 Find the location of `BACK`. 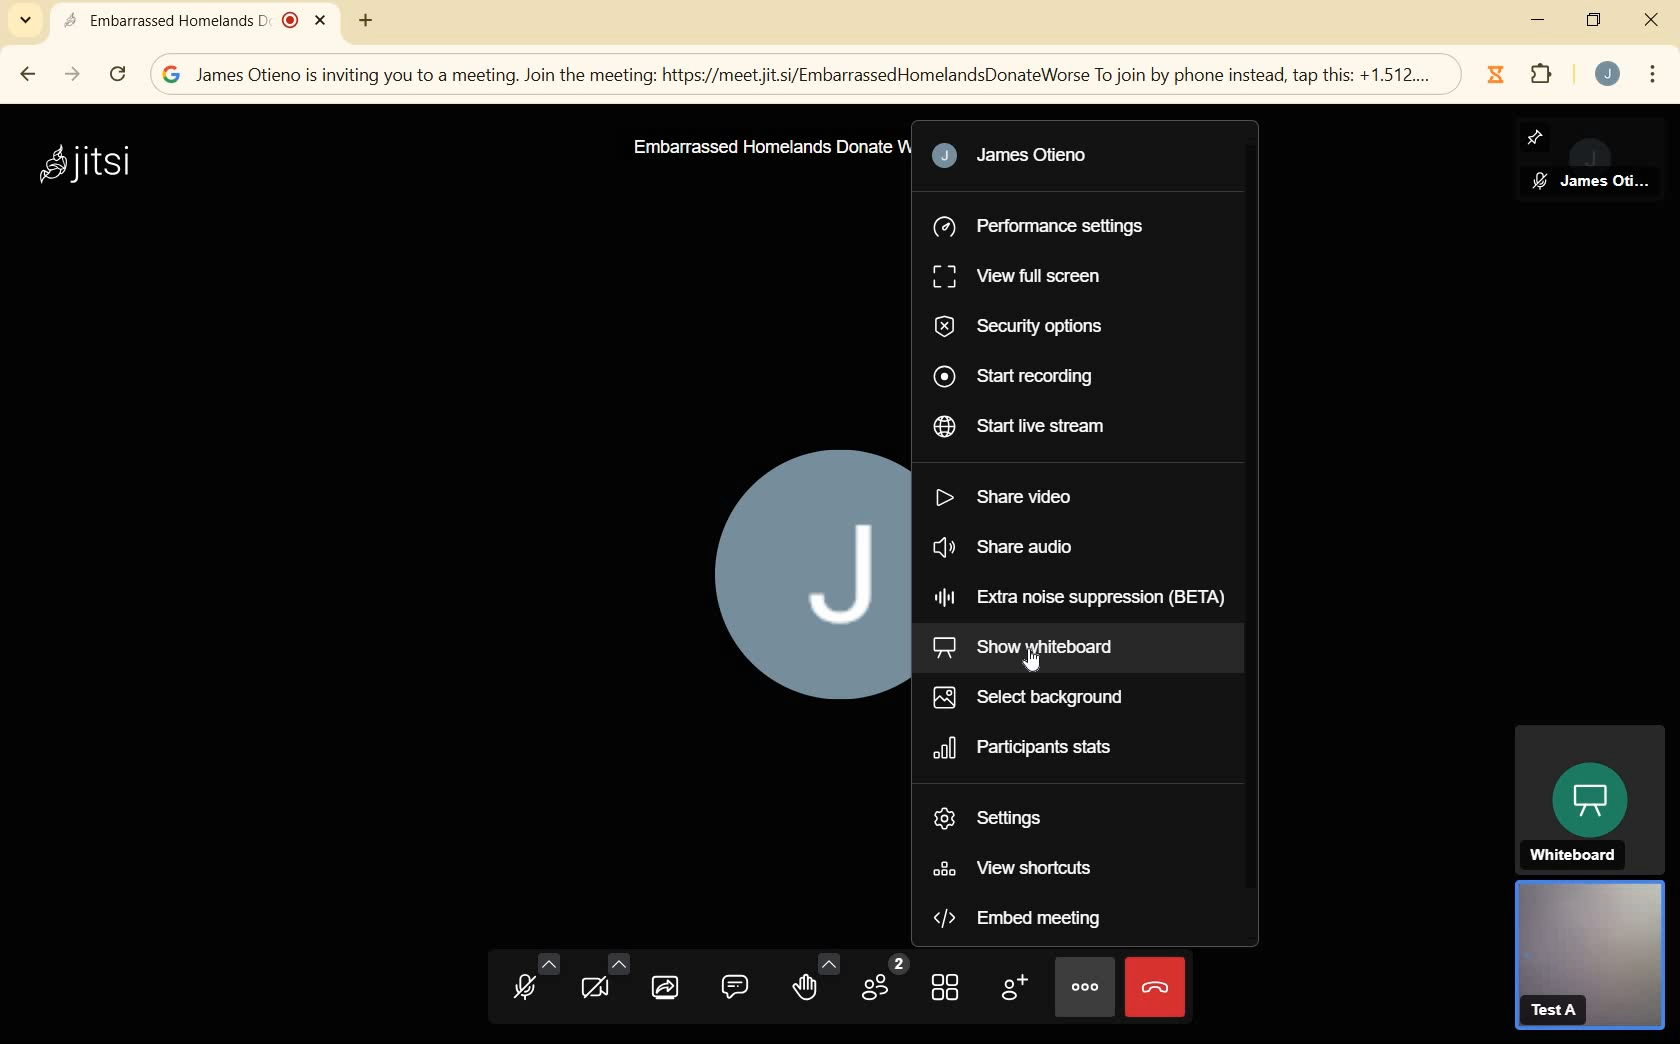

BACK is located at coordinates (30, 72).